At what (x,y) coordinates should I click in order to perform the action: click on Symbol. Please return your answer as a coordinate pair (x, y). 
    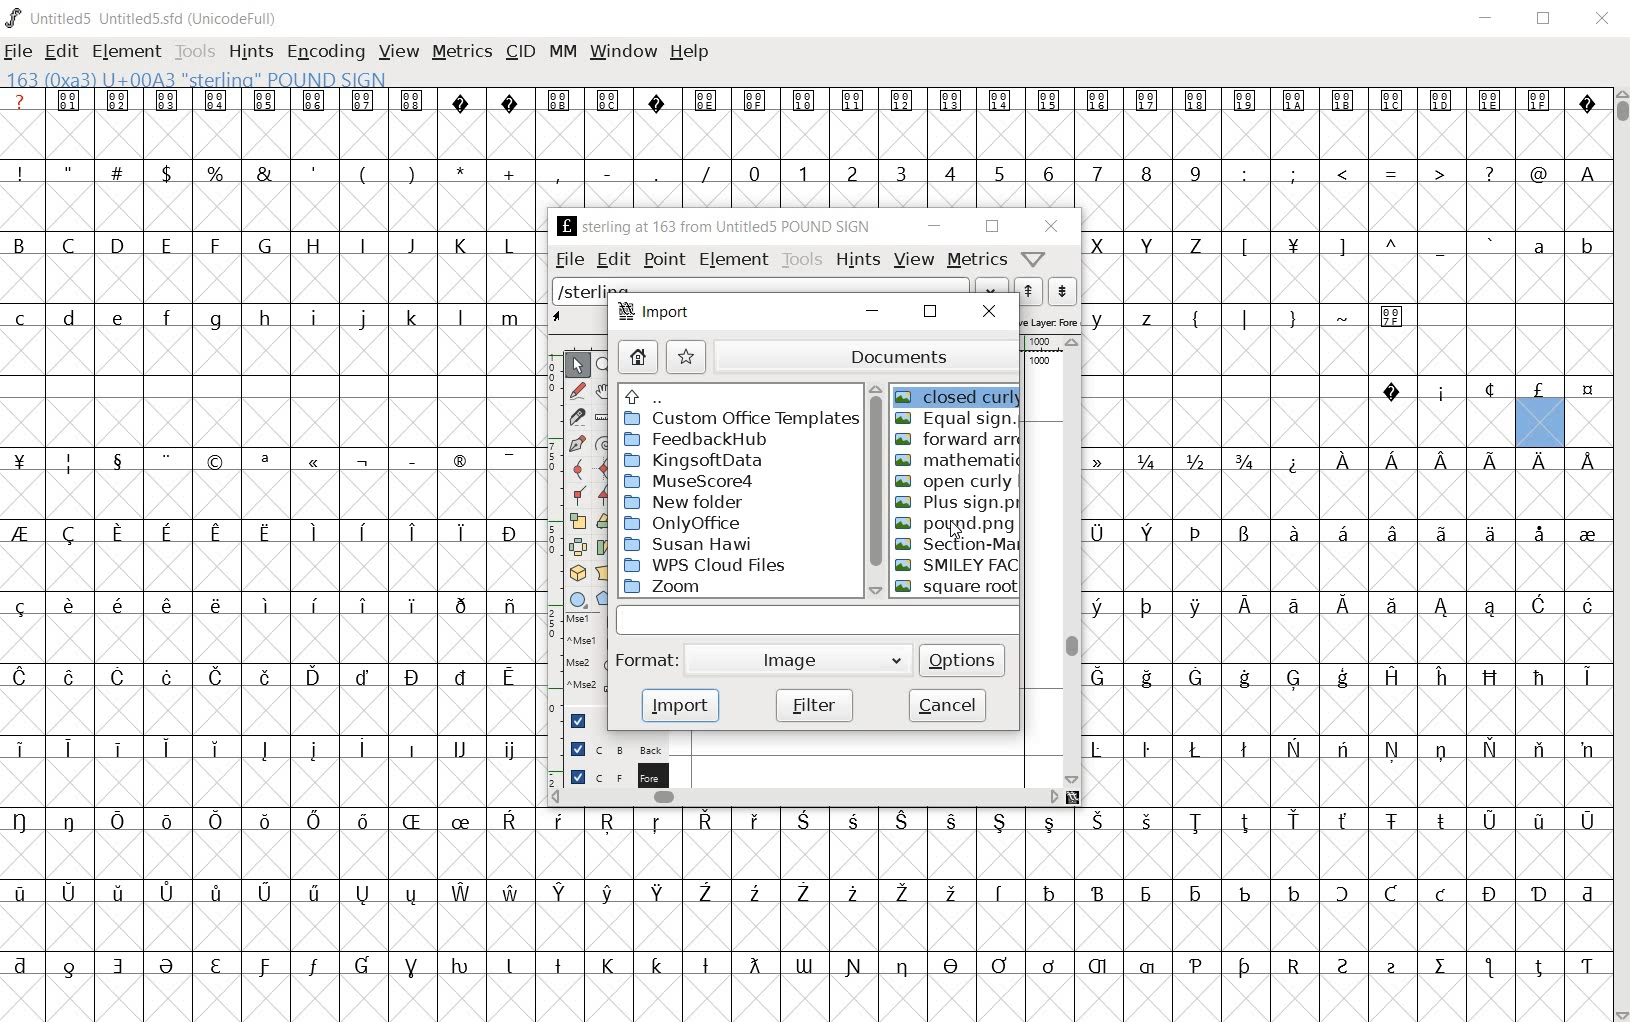
    Looking at the image, I should click on (1586, 533).